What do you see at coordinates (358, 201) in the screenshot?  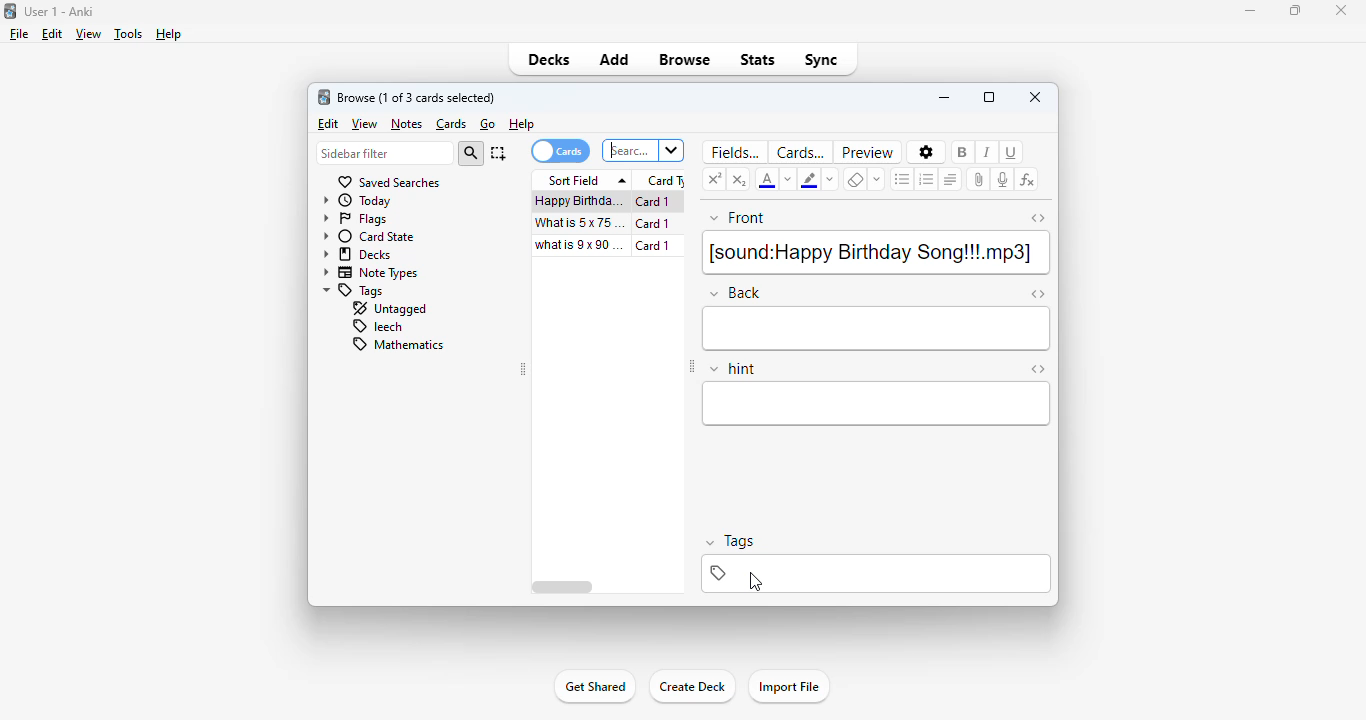 I see `today` at bounding box center [358, 201].